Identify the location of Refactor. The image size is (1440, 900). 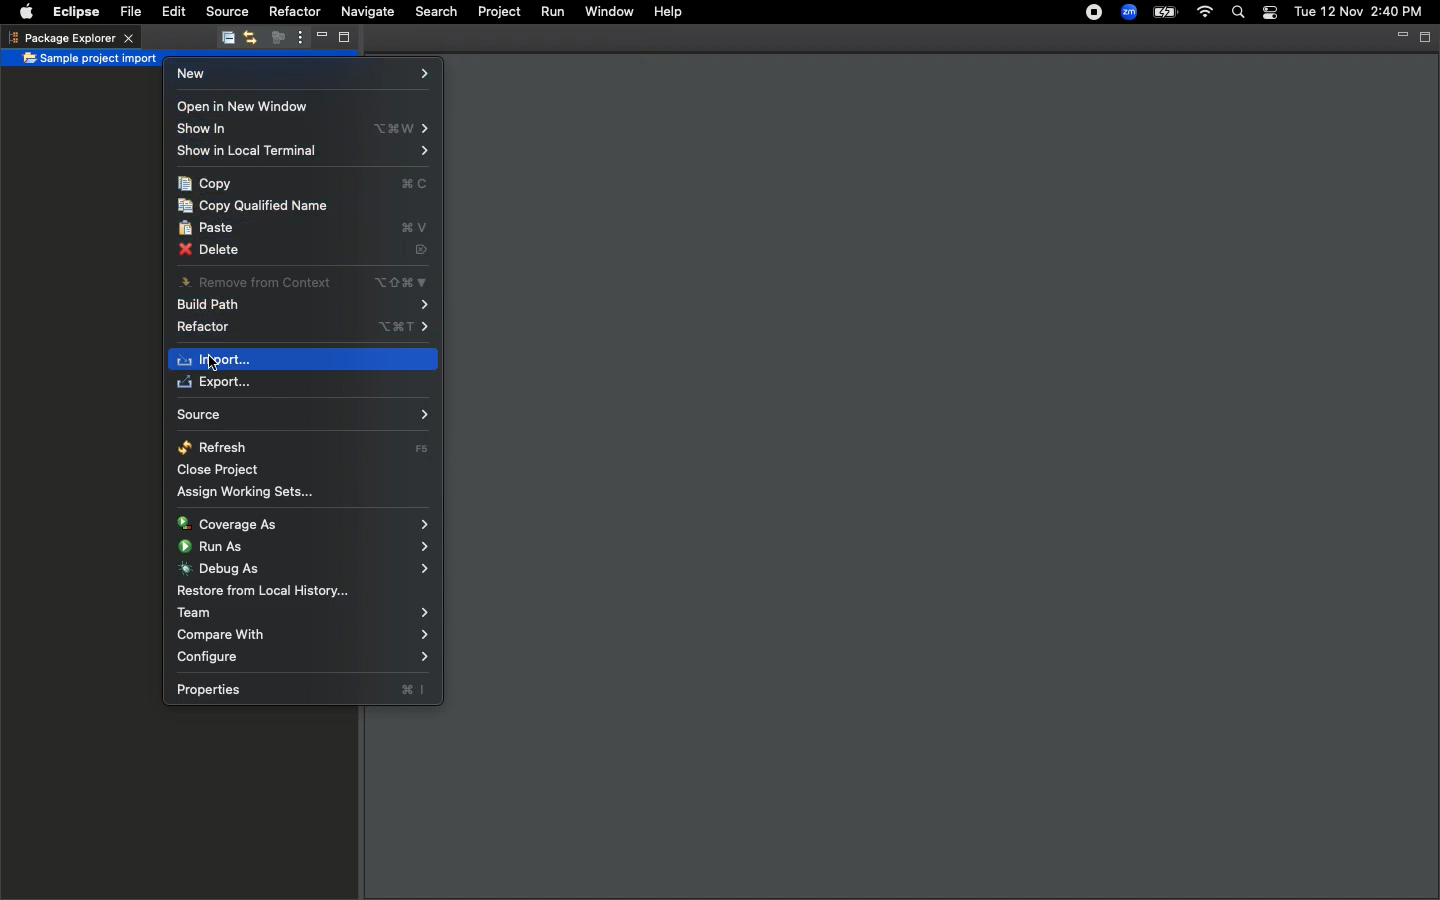
(301, 325).